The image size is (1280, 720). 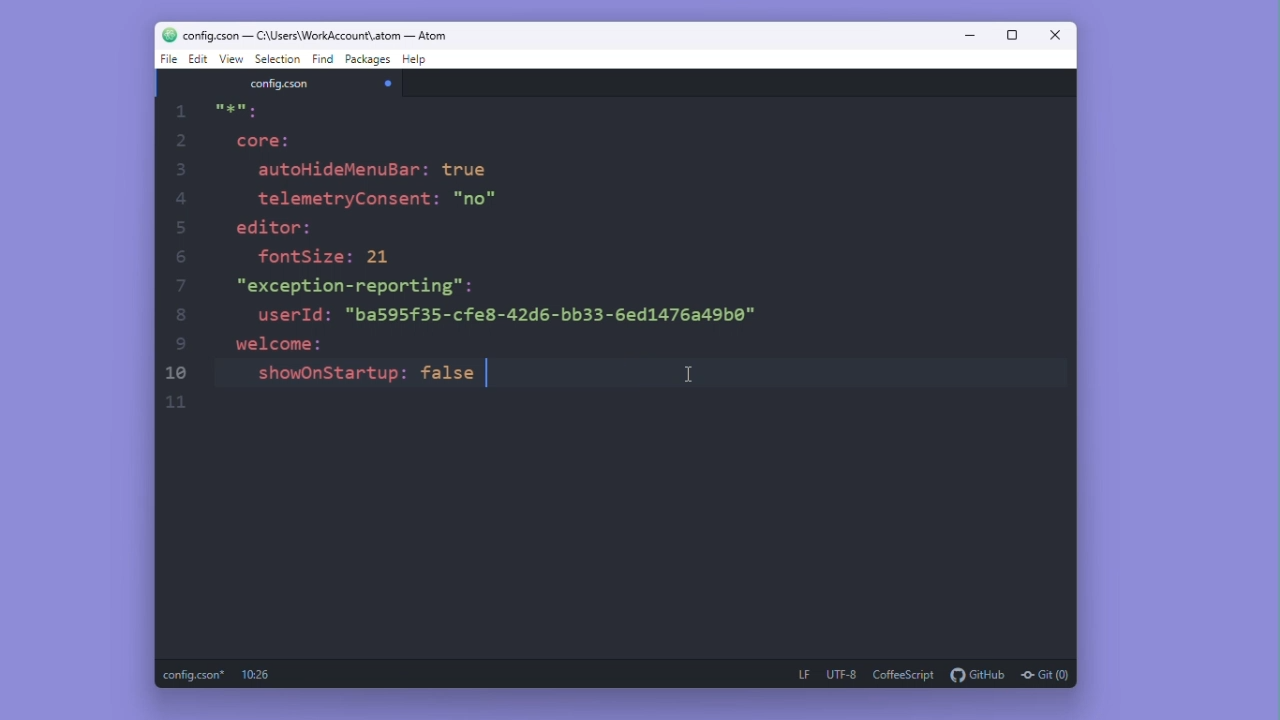 What do you see at coordinates (252, 675) in the screenshot?
I see `10:40` at bounding box center [252, 675].